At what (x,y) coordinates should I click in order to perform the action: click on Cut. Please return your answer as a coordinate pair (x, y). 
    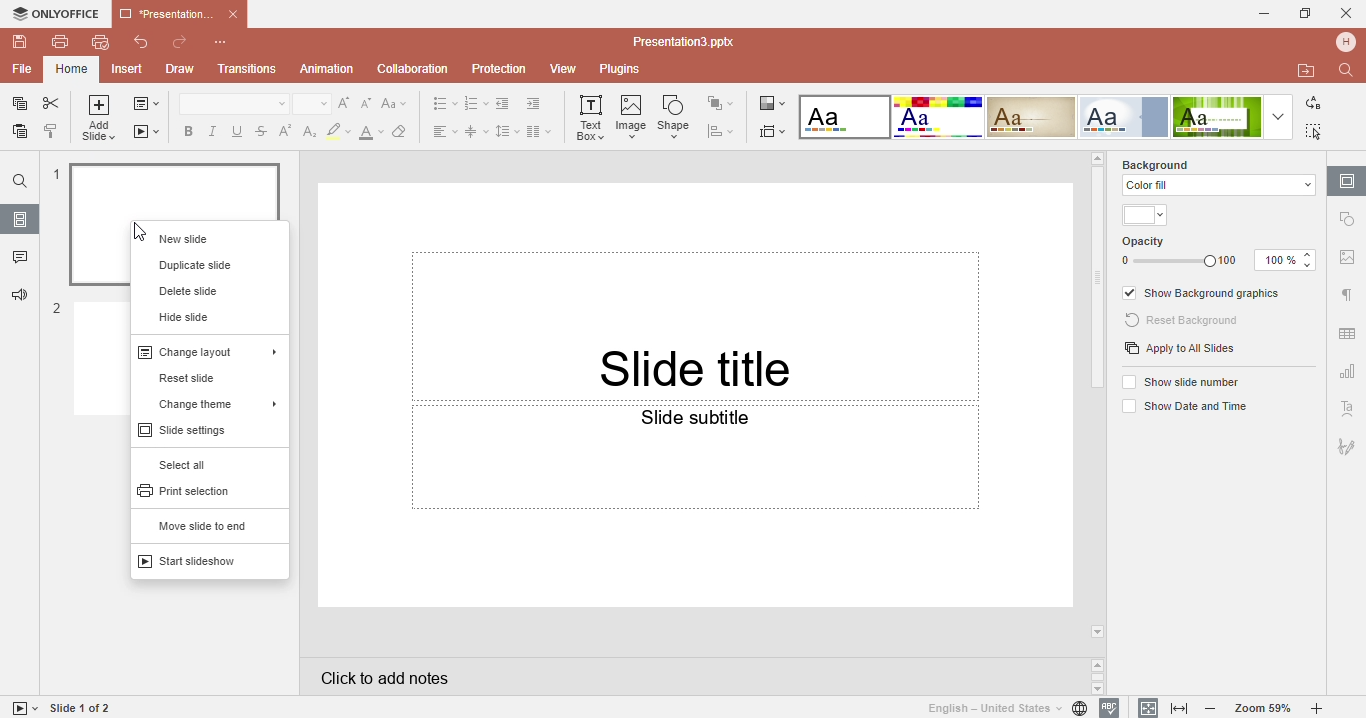
    Looking at the image, I should click on (52, 104).